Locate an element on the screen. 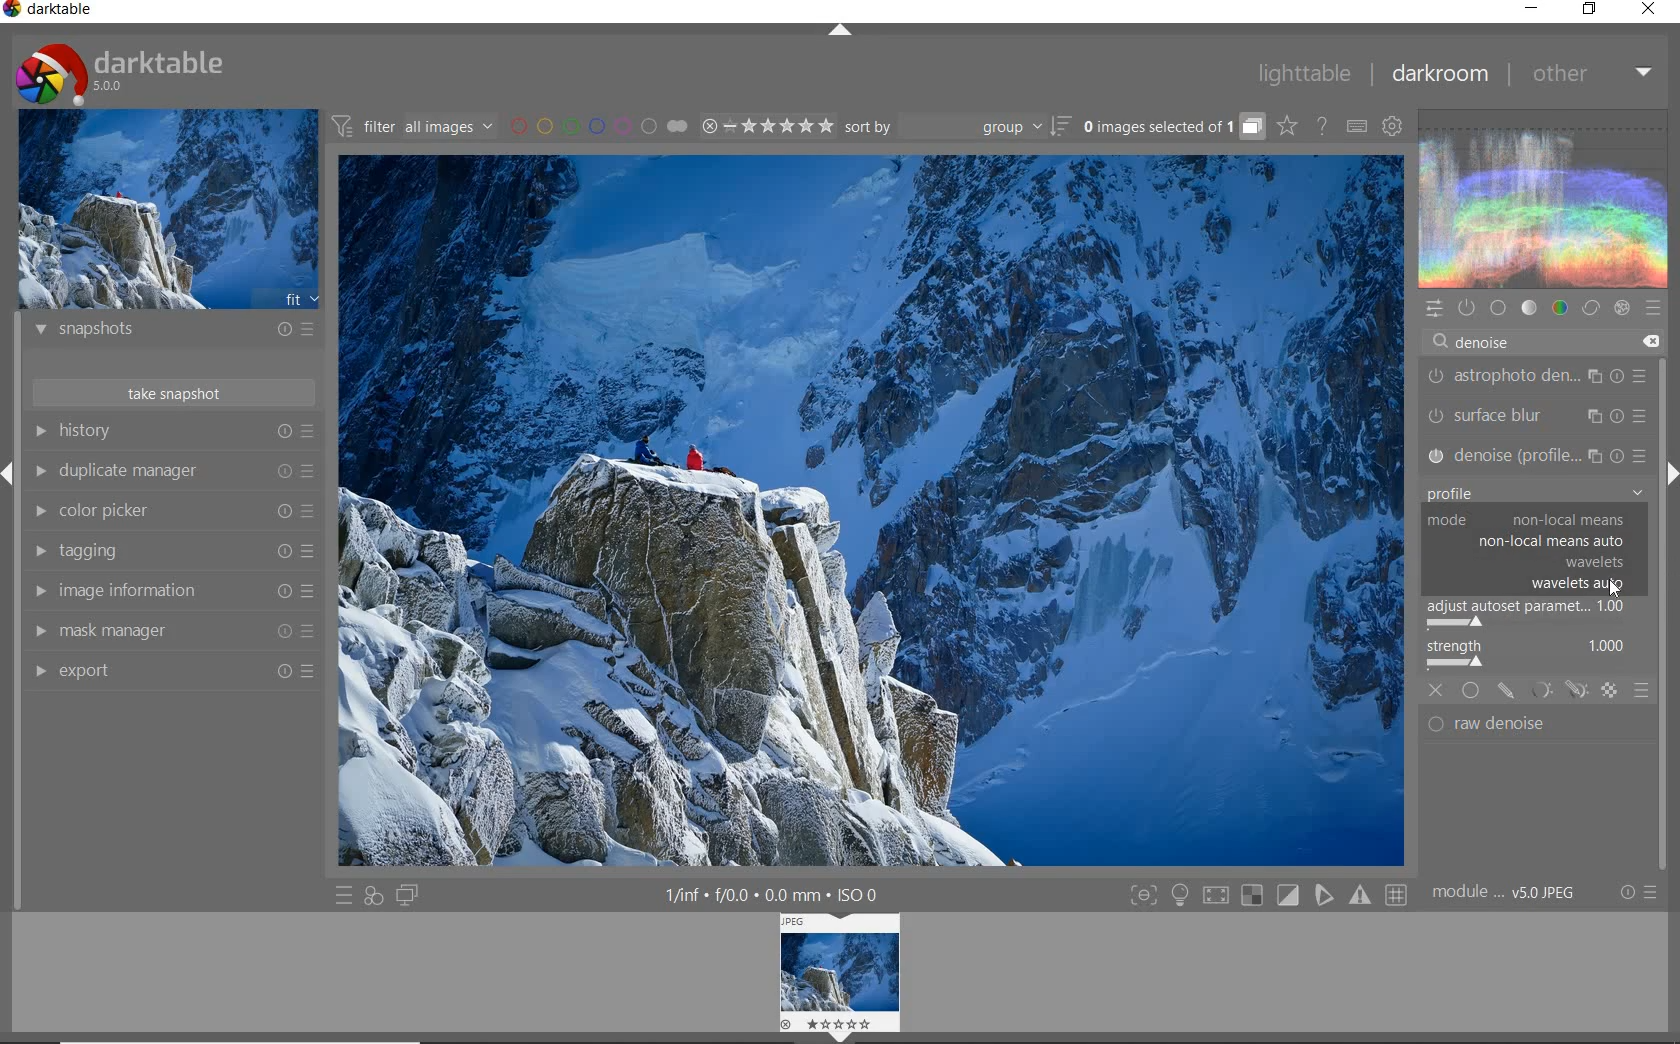  click to change overlays on thumbnails is located at coordinates (1286, 128).